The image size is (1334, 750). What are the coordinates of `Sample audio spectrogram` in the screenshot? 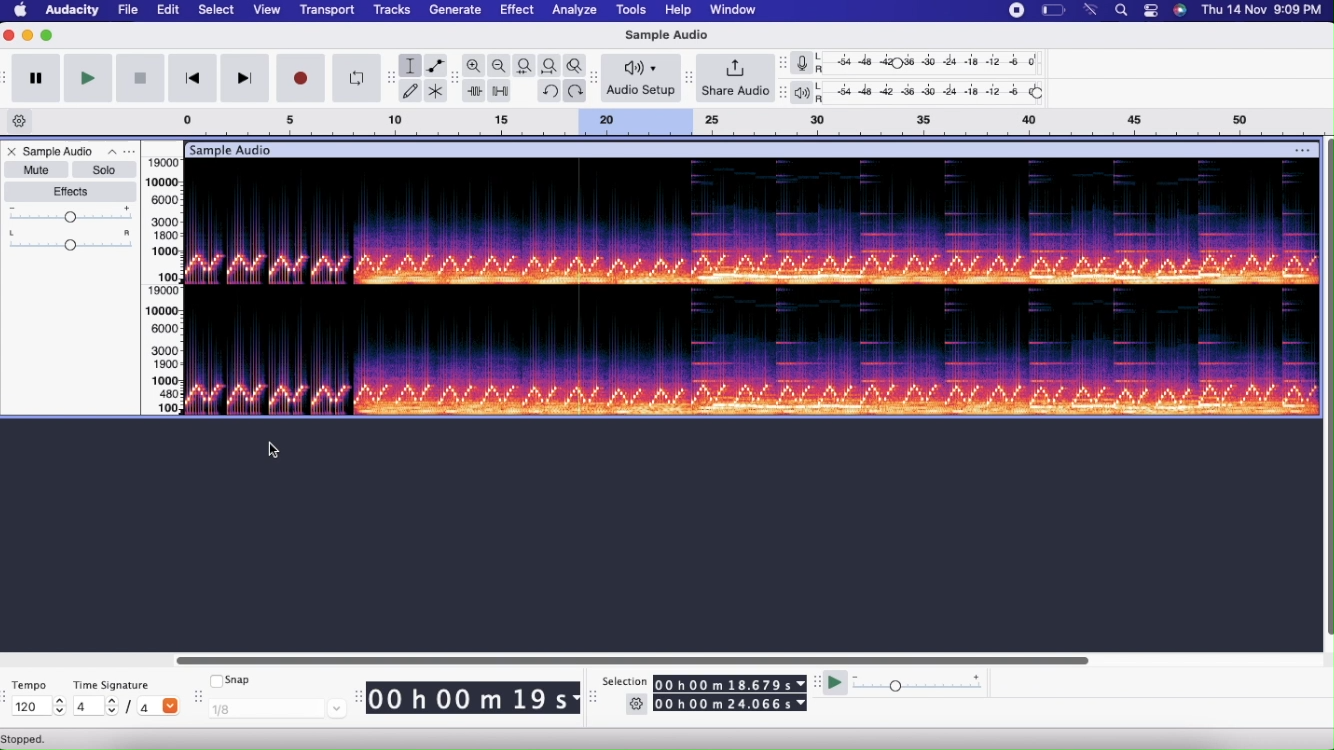 It's located at (753, 352).